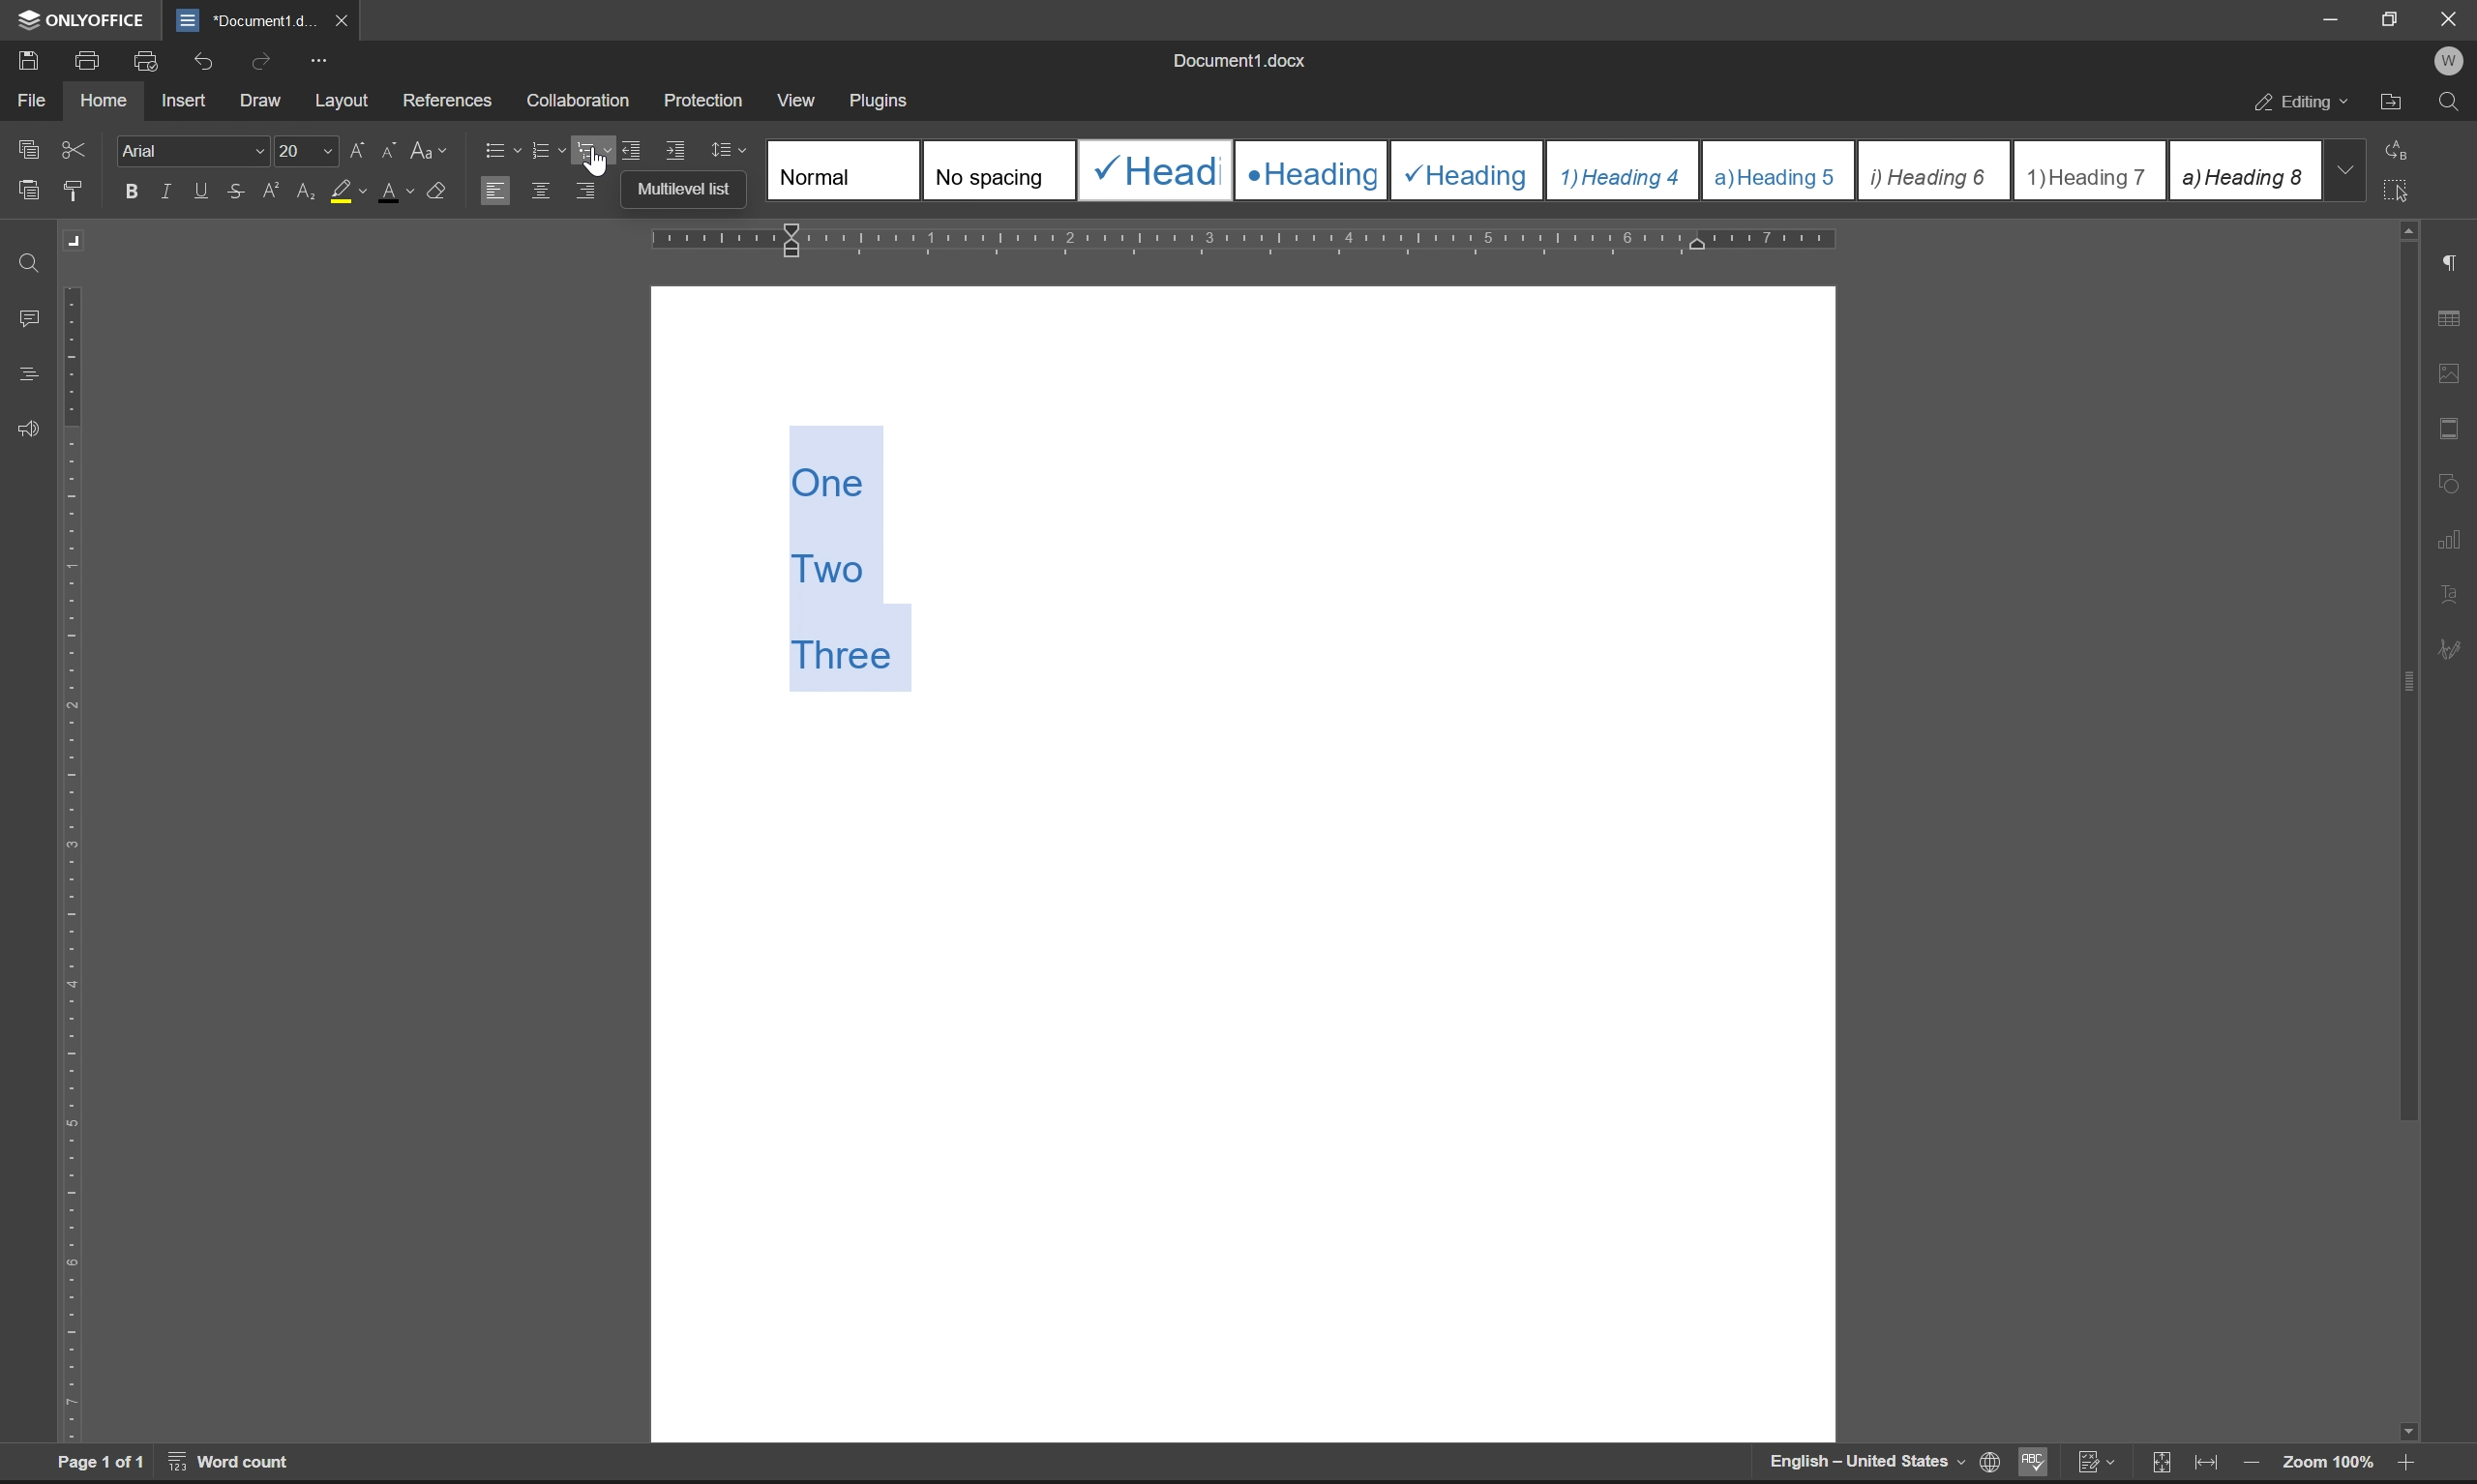  Describe the element at coordinates (855, 559) in the screenshot. I see `One Two Three` at that location.